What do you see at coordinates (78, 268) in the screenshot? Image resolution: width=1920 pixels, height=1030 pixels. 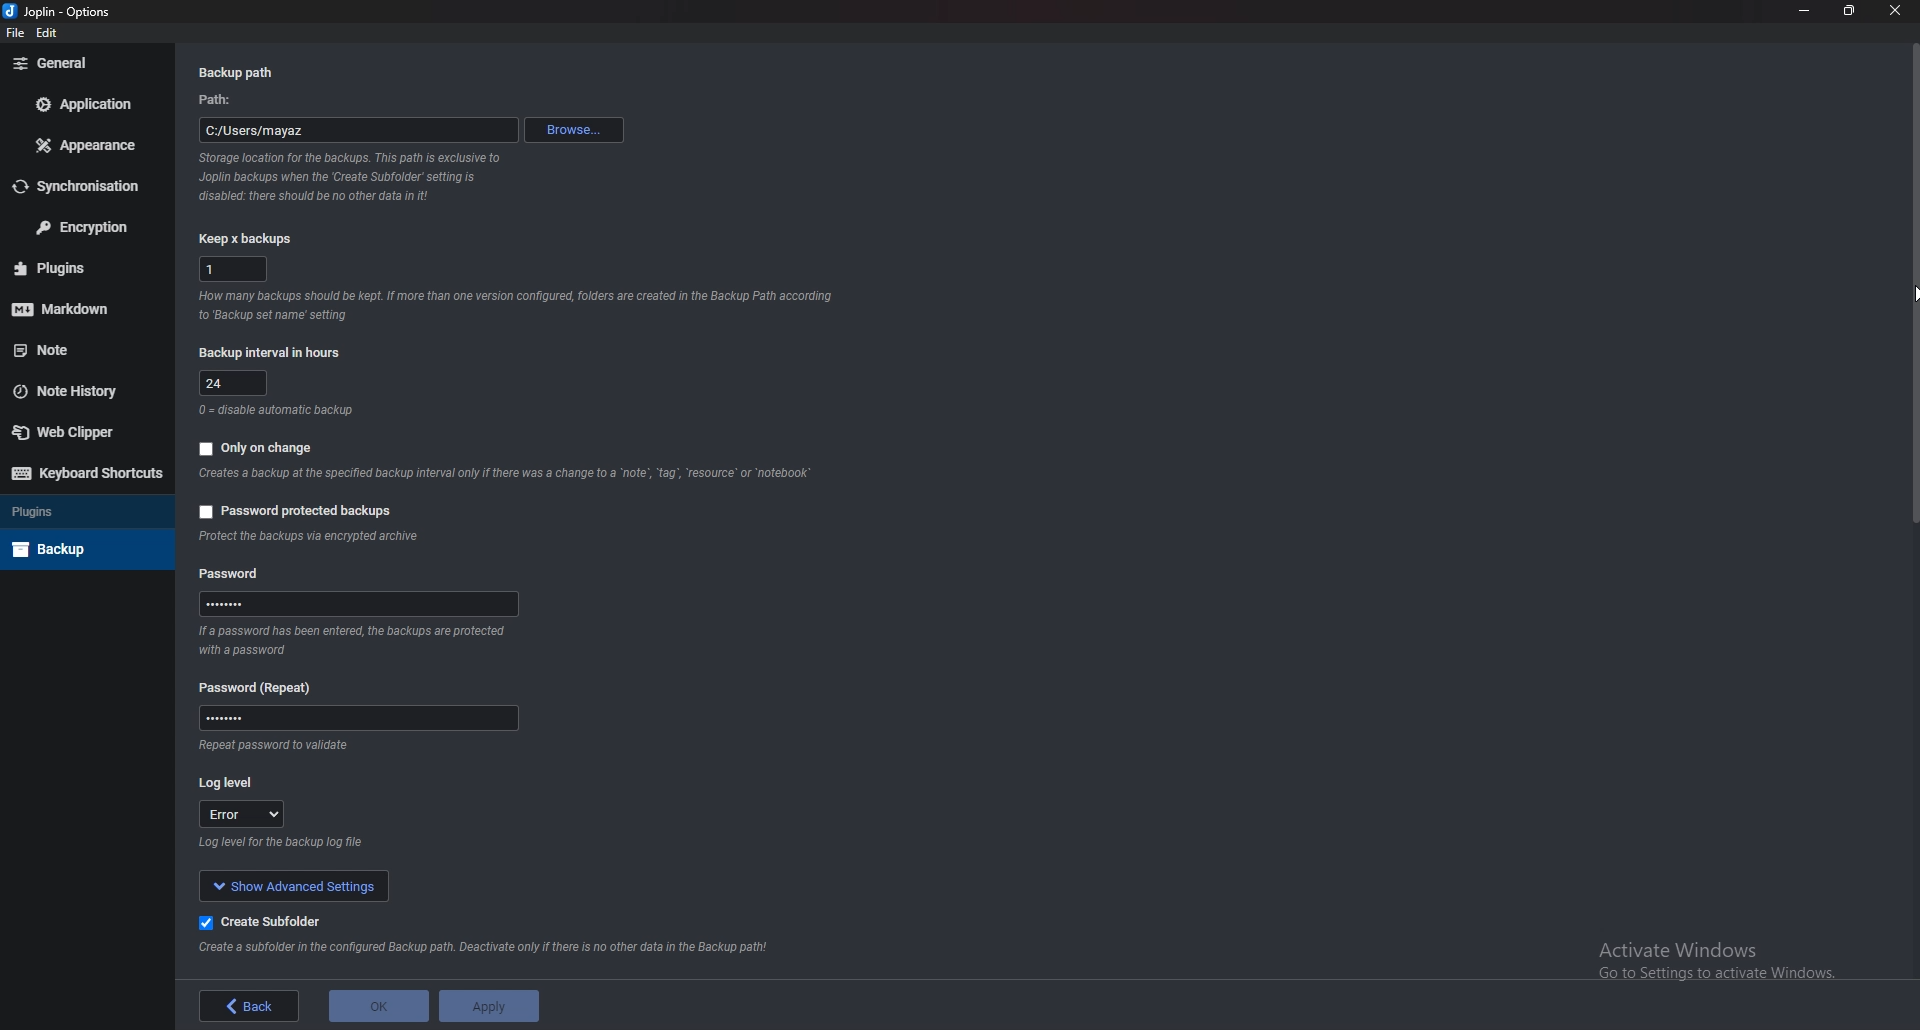 I see `Plugins` at bounding box center [78, 268].